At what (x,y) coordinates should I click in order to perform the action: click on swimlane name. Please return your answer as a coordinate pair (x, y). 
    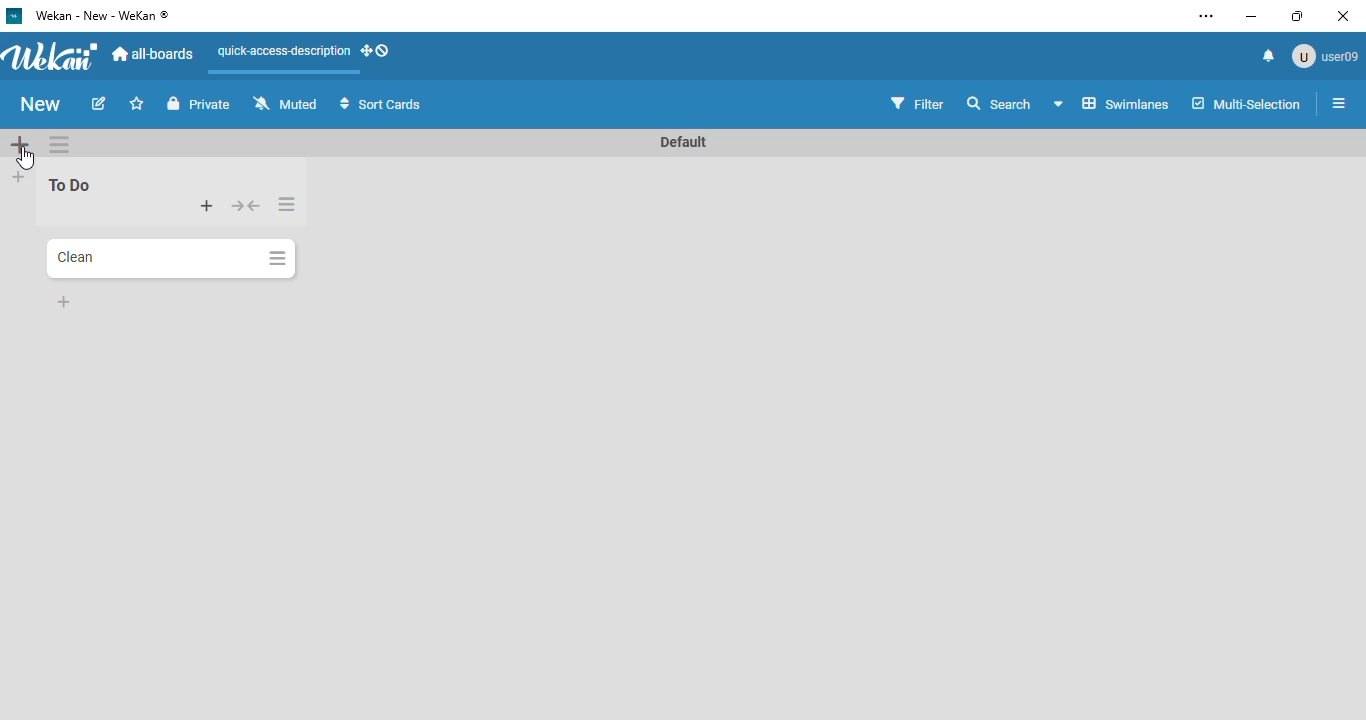
    Looking at the image, I should click on (685, 142).